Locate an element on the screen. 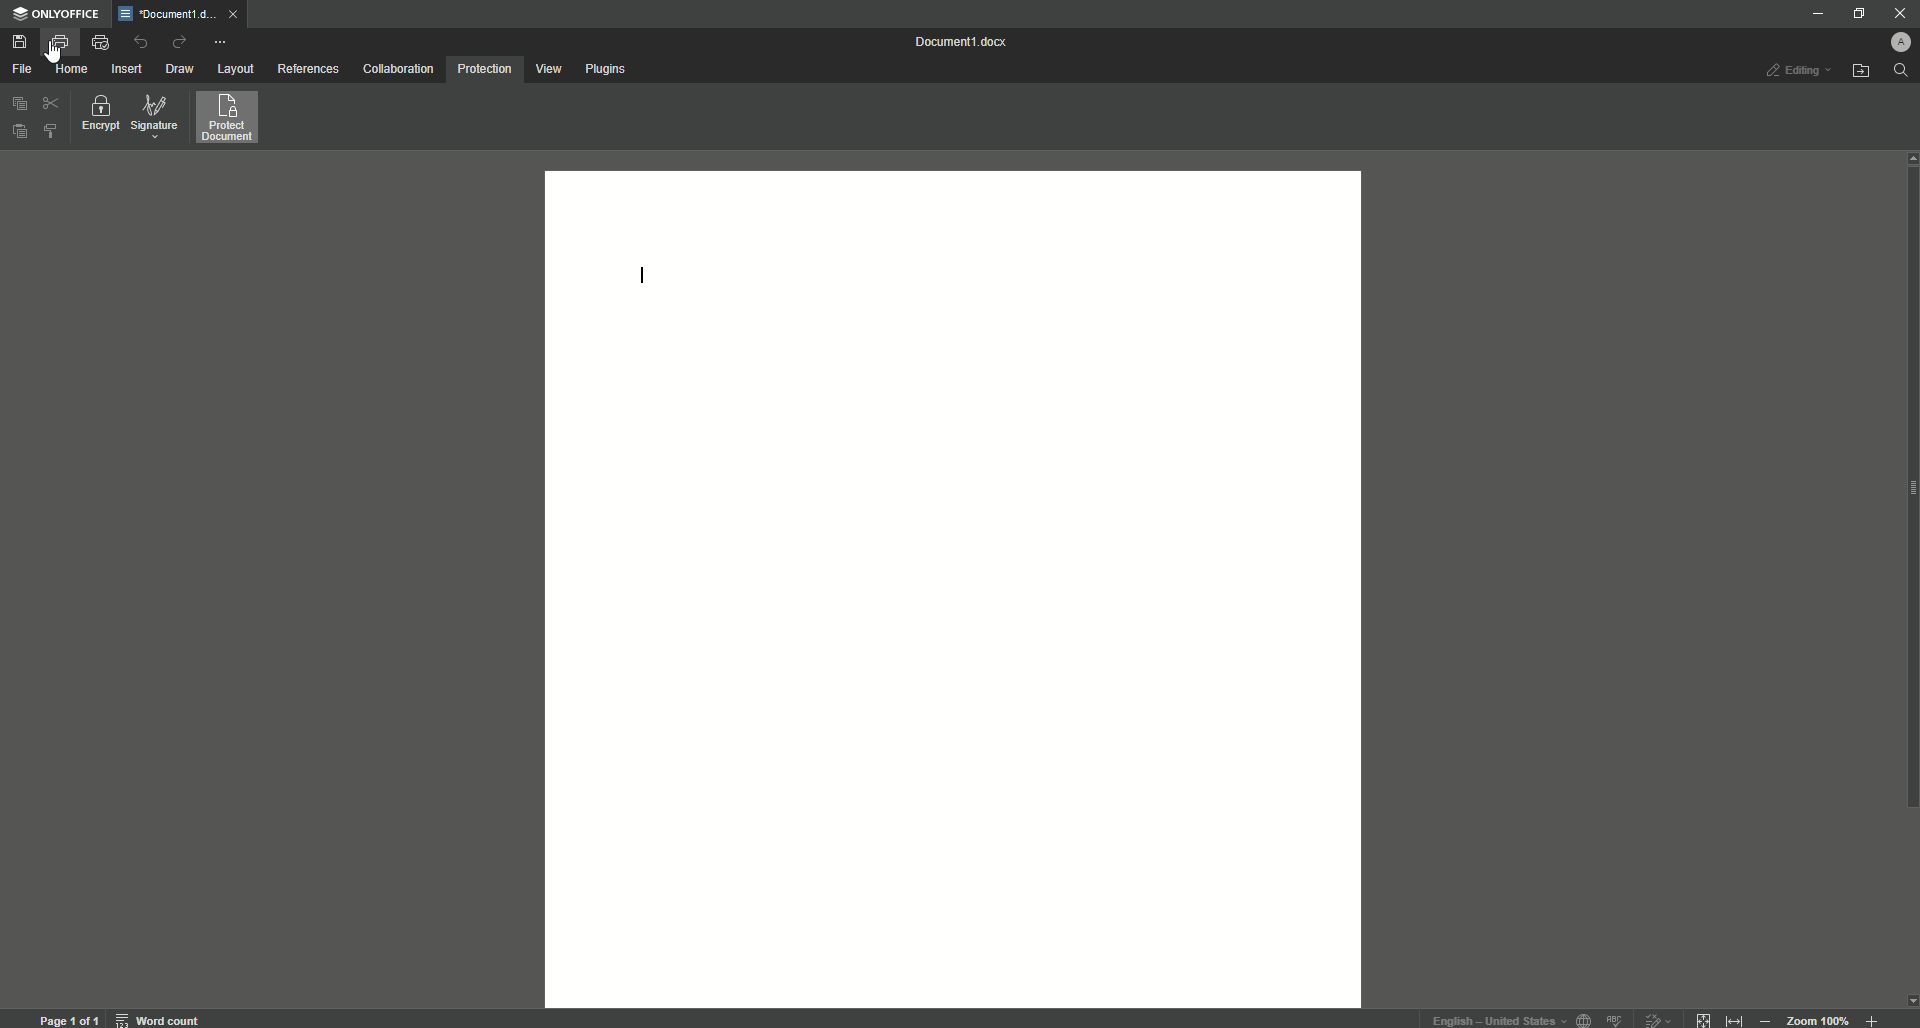 This screenshot has width=1920, height=1028. ONLYOFFICE is located at coordinates (60, 15).